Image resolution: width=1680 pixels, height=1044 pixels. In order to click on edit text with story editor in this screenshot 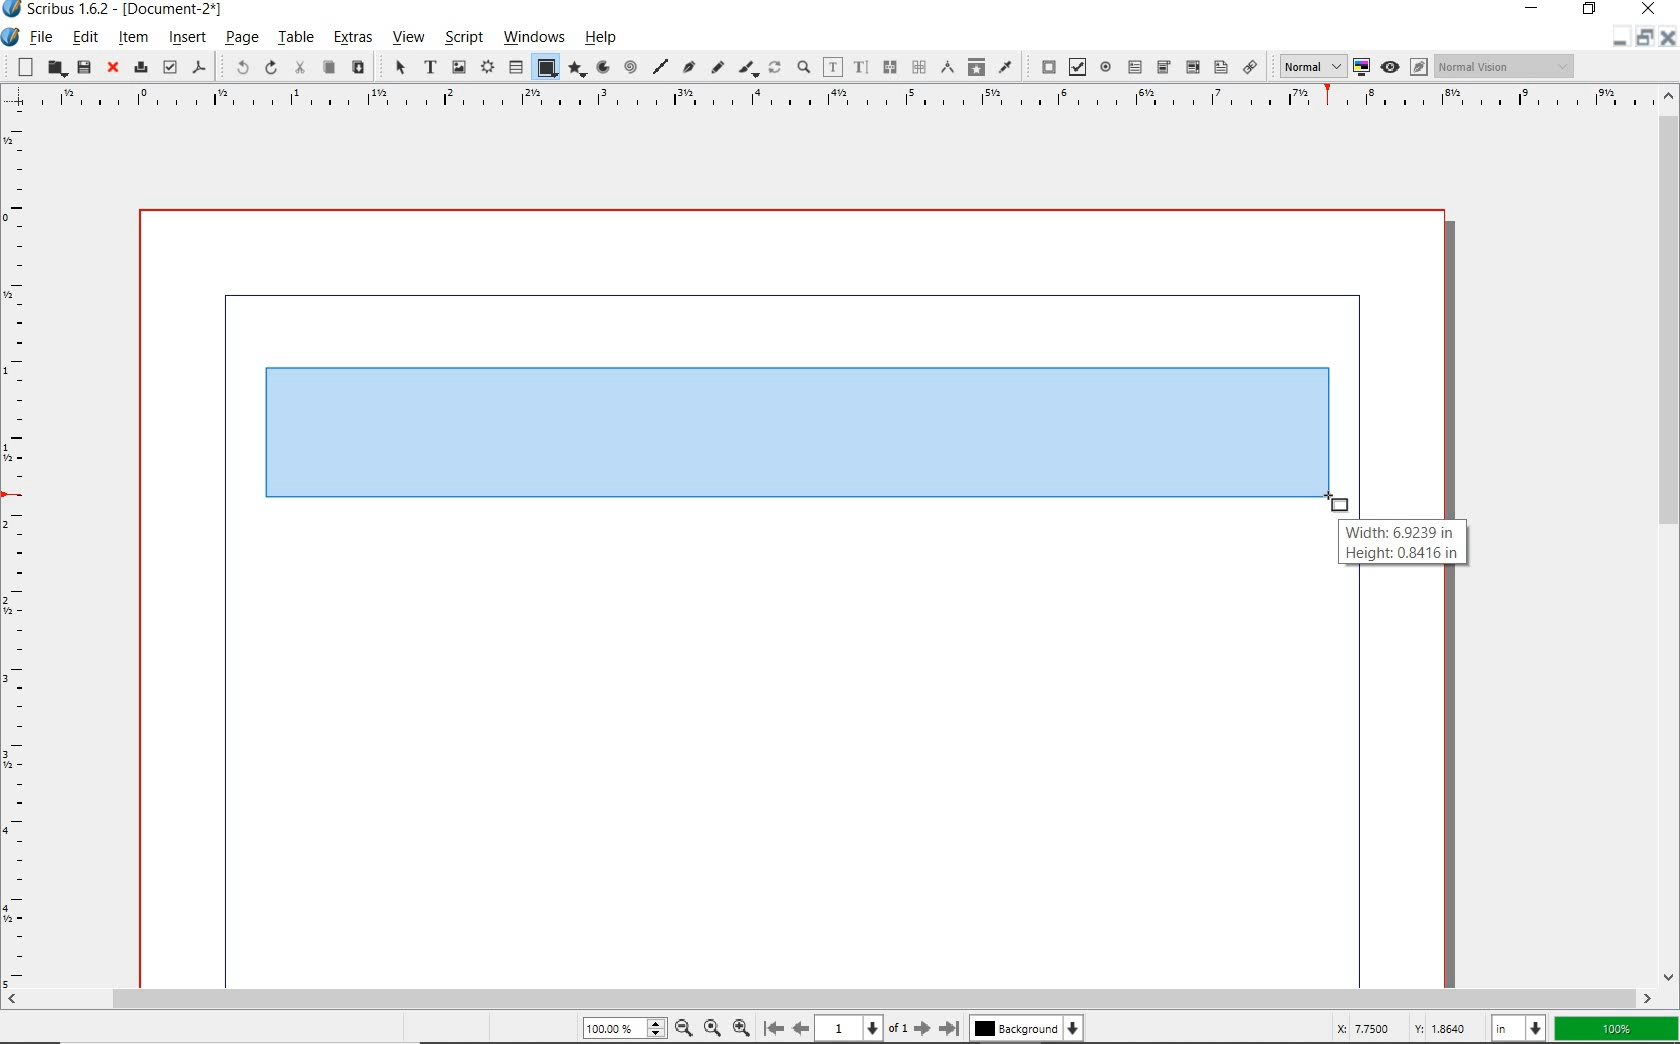, I will do `click(861, 68)`.